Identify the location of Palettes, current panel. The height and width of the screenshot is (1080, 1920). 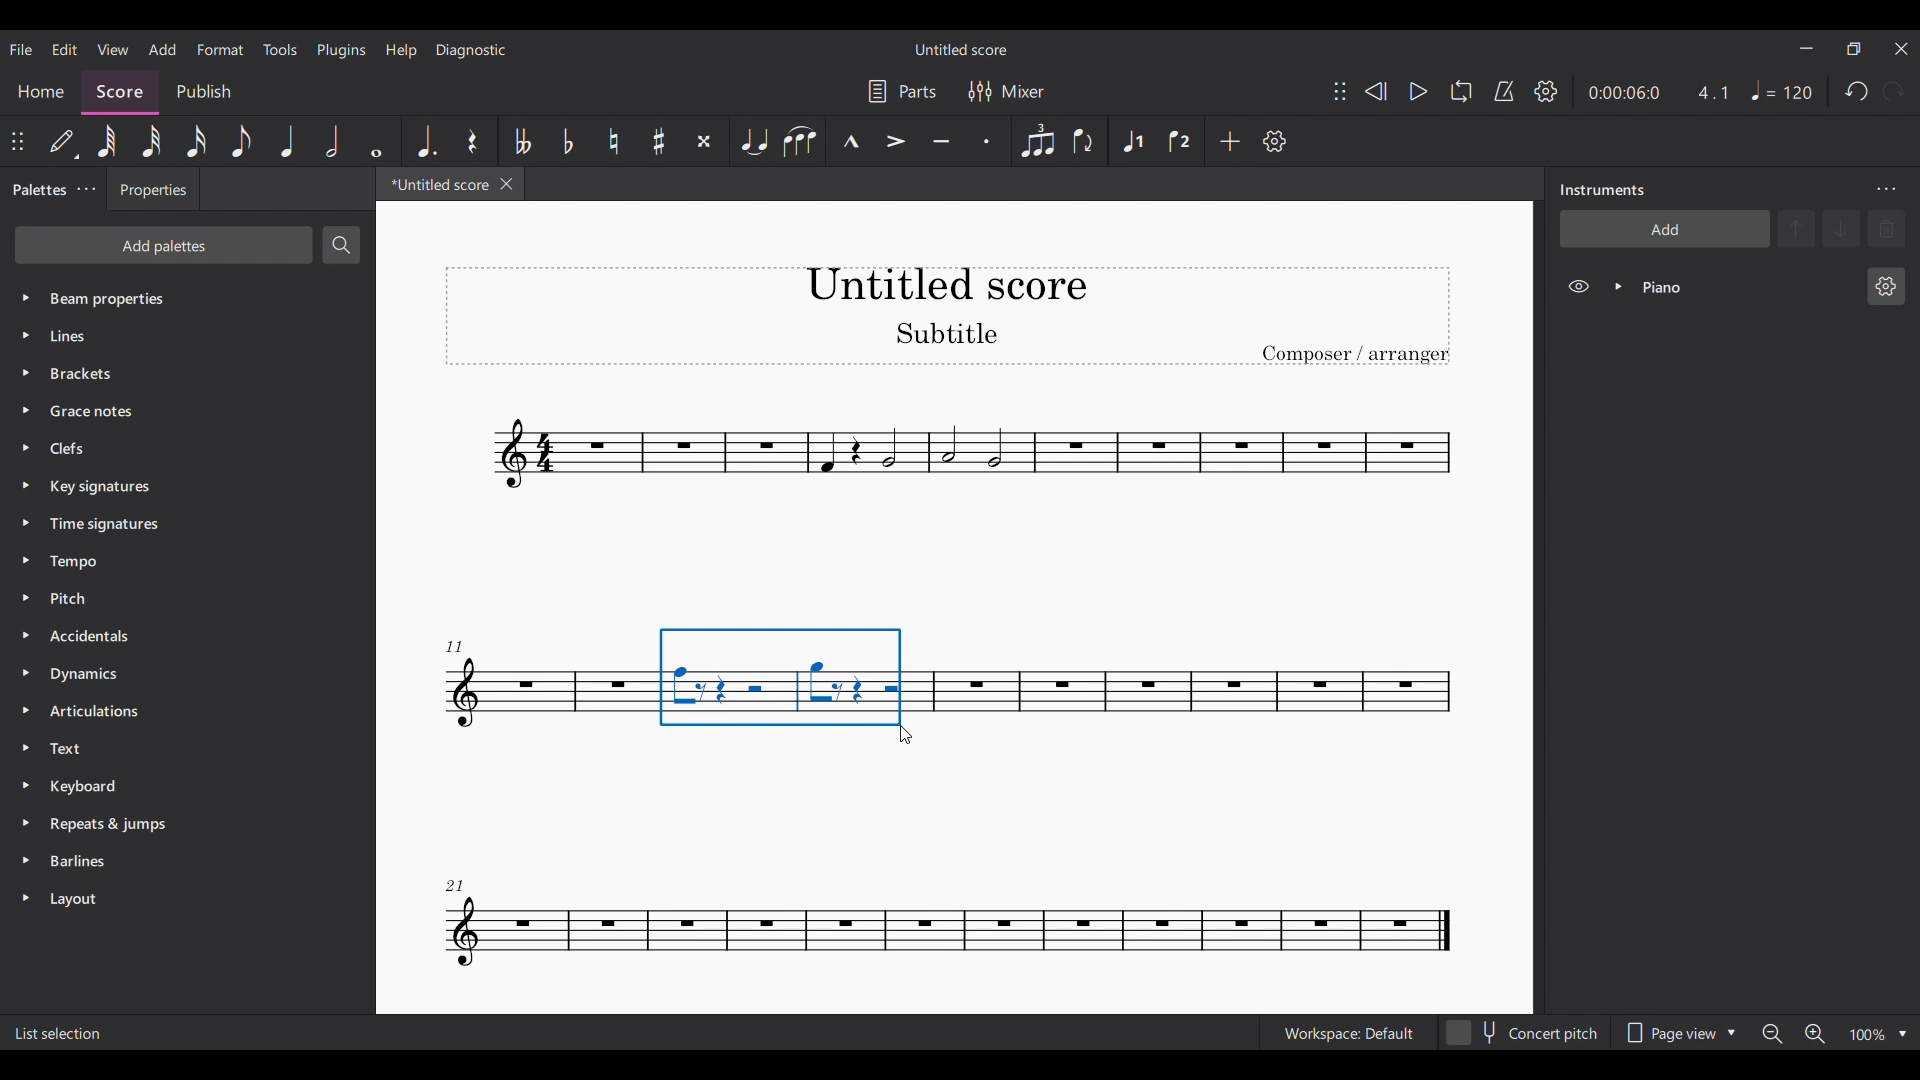
(35, 192).